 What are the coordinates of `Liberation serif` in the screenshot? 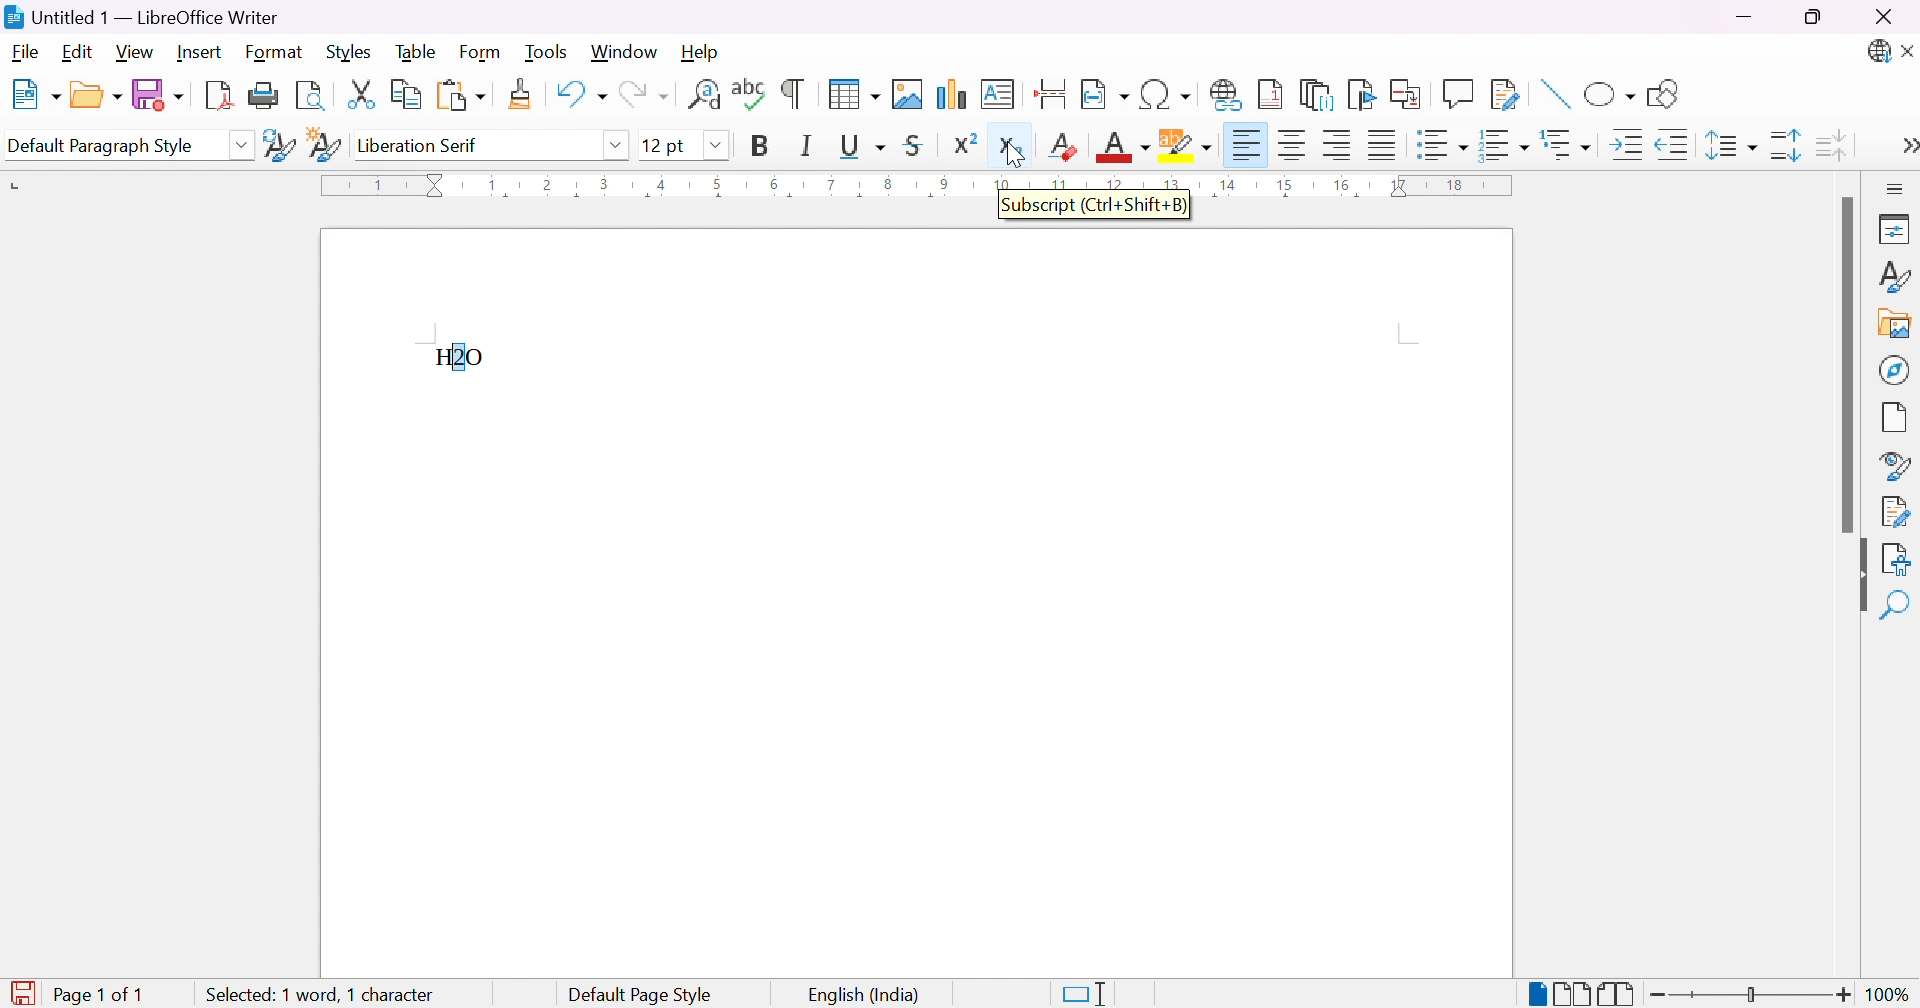 It's located at (421, 145).